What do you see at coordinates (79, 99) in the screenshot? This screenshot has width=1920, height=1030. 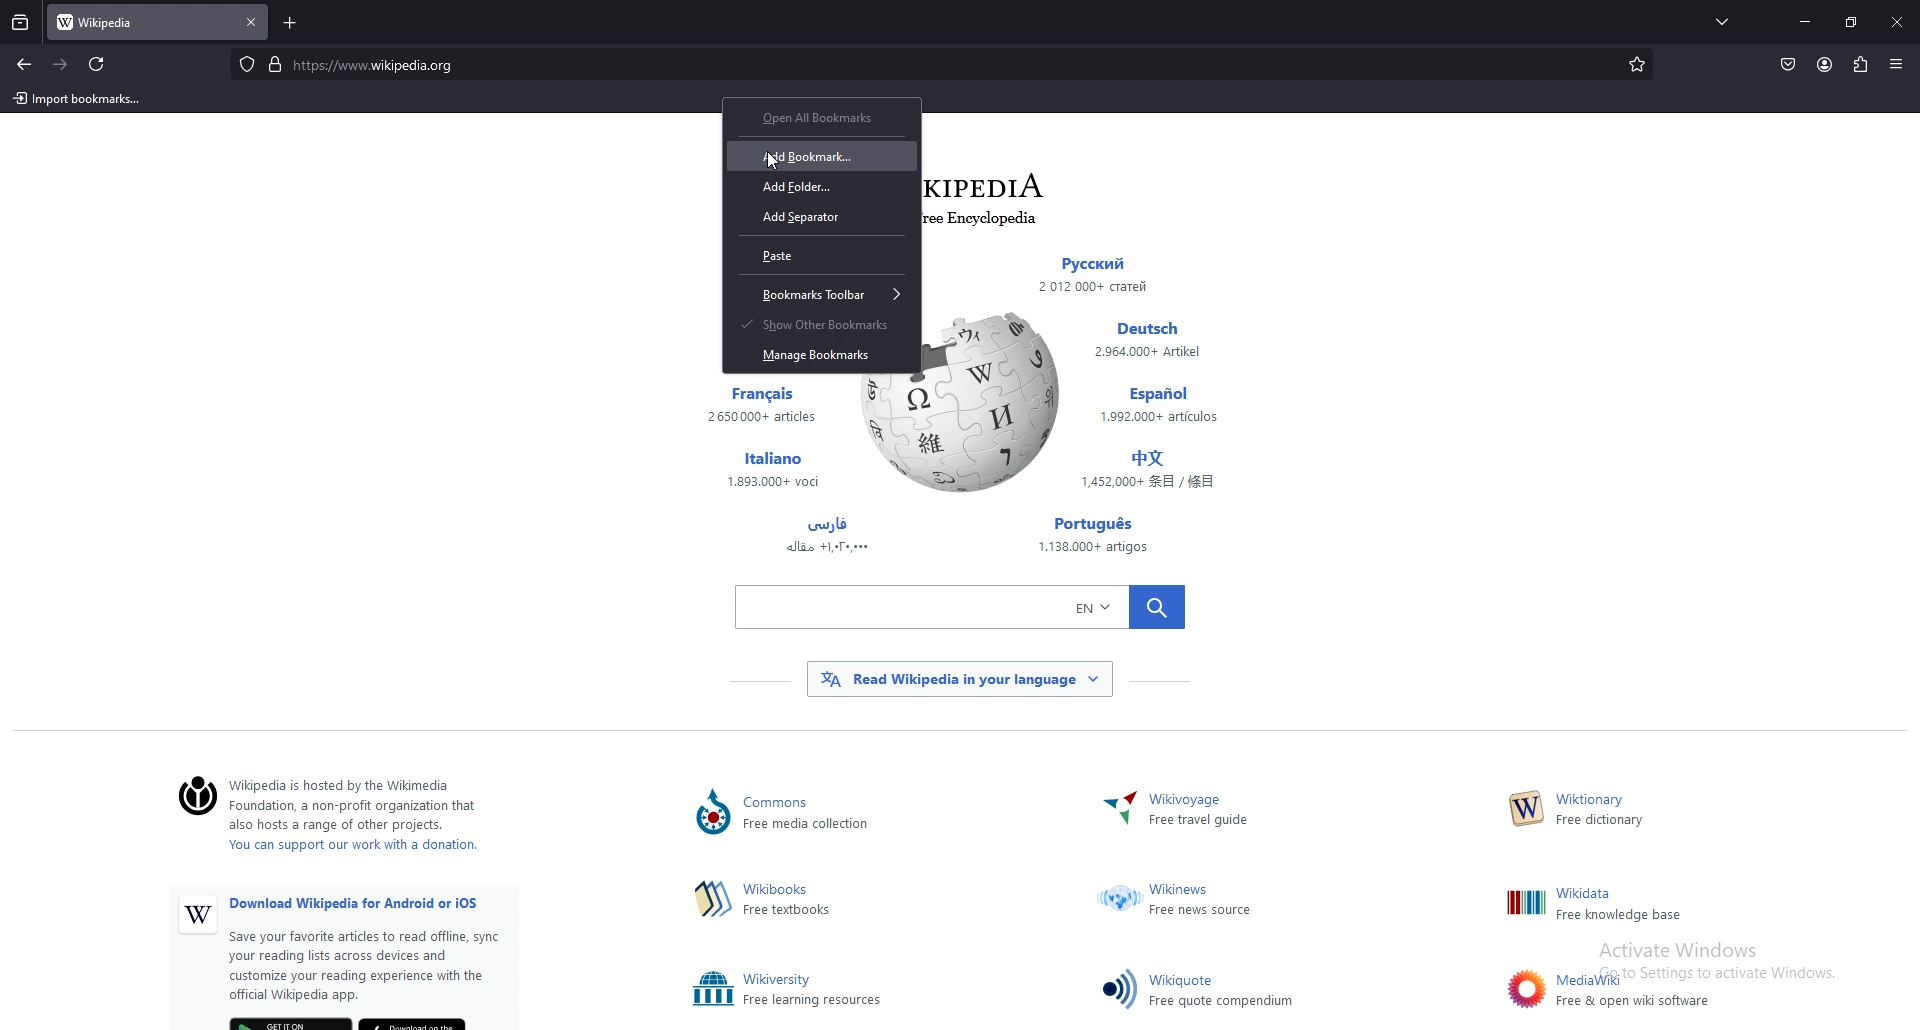 I see `import bookmarks` at bounding box center [79, 99].